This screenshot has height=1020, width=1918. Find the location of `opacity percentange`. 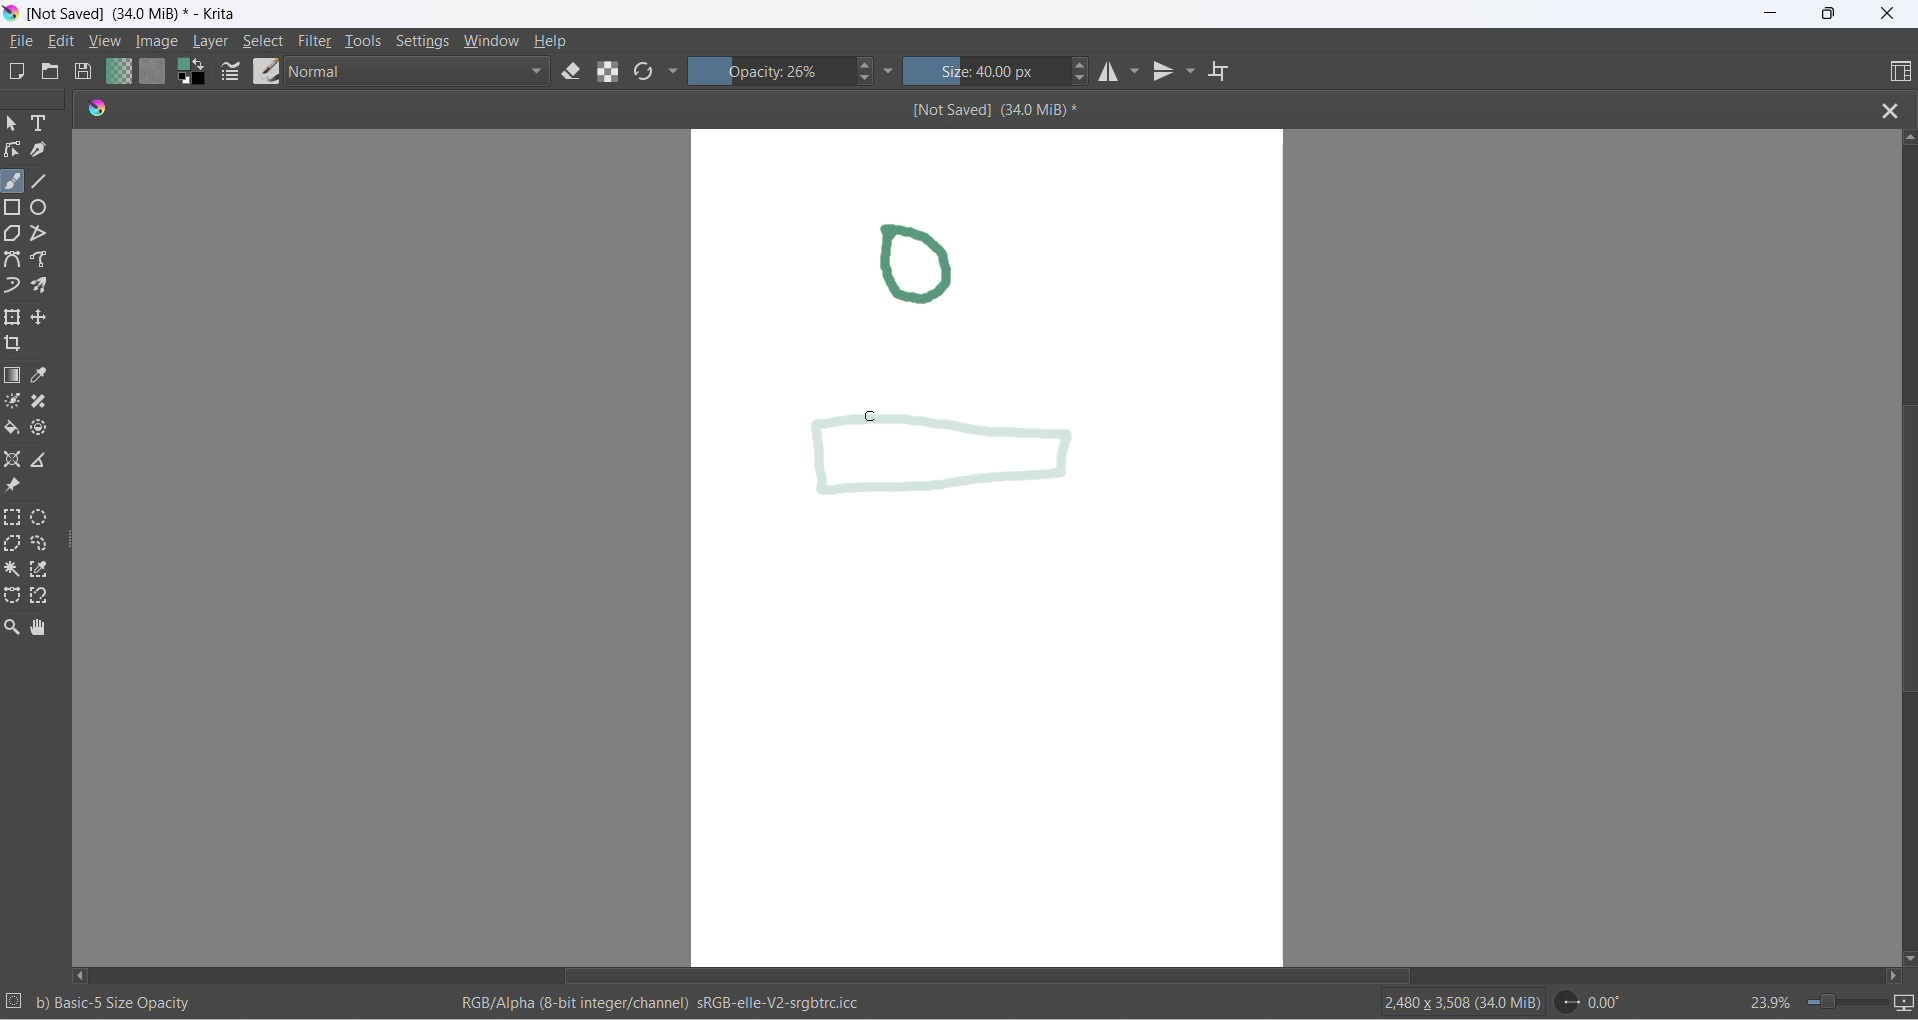

opacity percentange is located at coordinates (773, 73).